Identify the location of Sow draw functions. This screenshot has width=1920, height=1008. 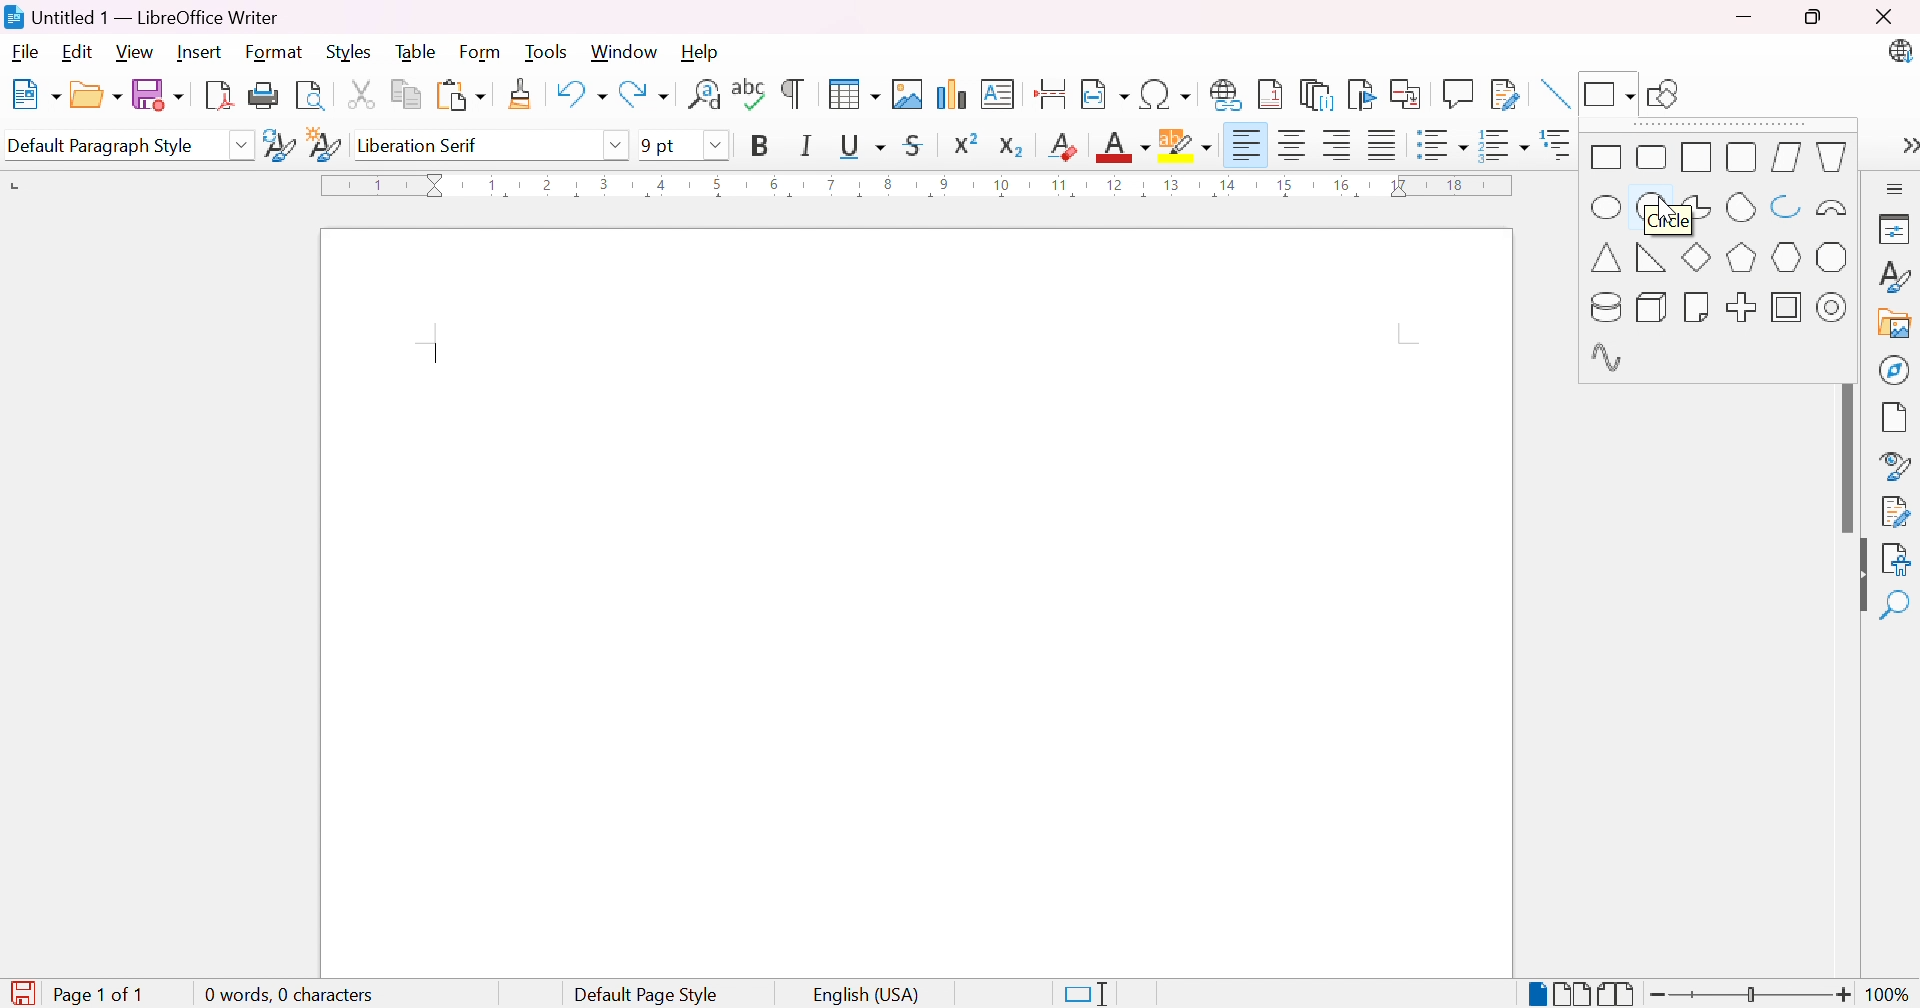
(1668, 90).